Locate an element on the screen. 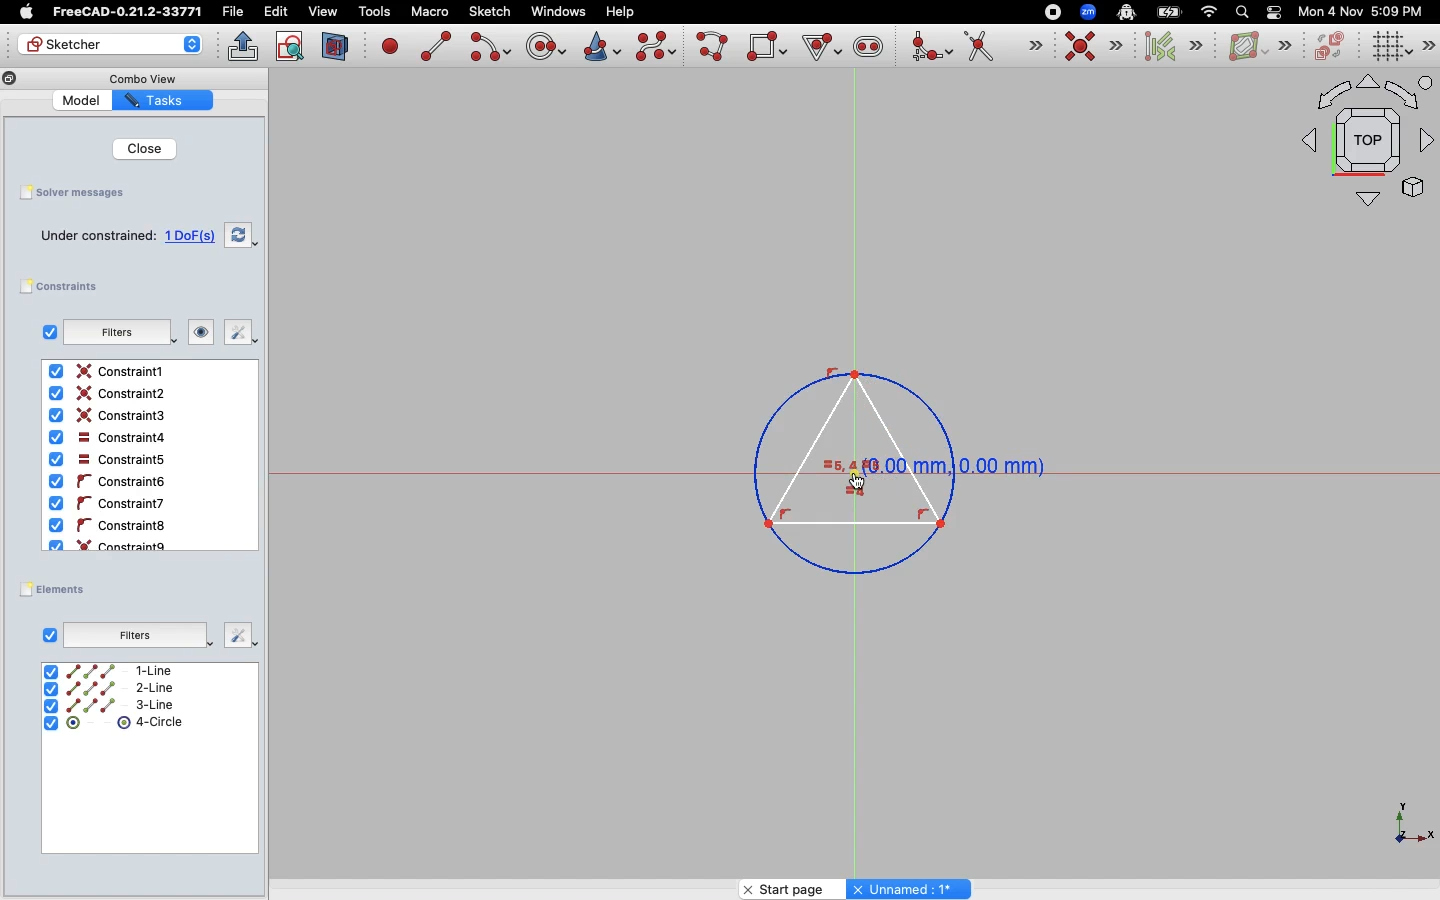  File is located at coordinates (235, 12).